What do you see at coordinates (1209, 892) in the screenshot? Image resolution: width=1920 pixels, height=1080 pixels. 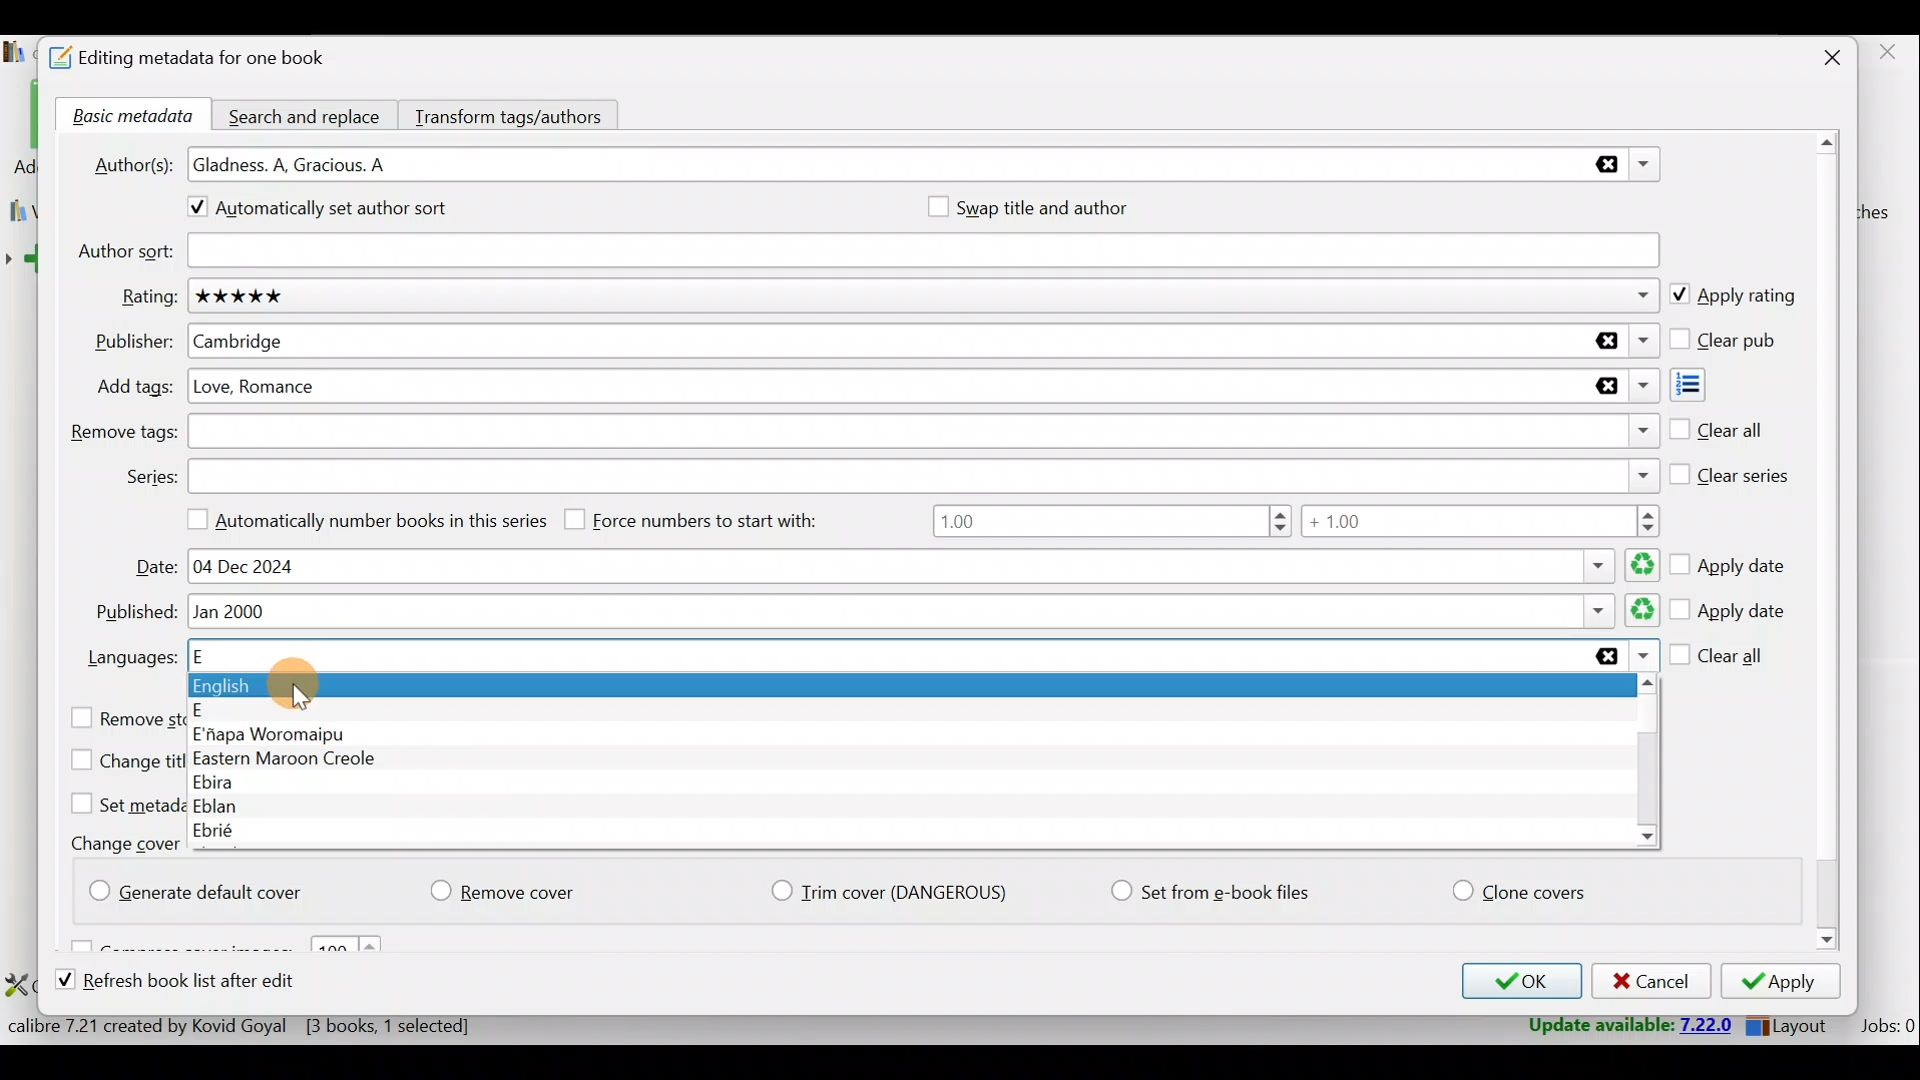 I see `Set from e-book files` at bounding box center [1209, 892].